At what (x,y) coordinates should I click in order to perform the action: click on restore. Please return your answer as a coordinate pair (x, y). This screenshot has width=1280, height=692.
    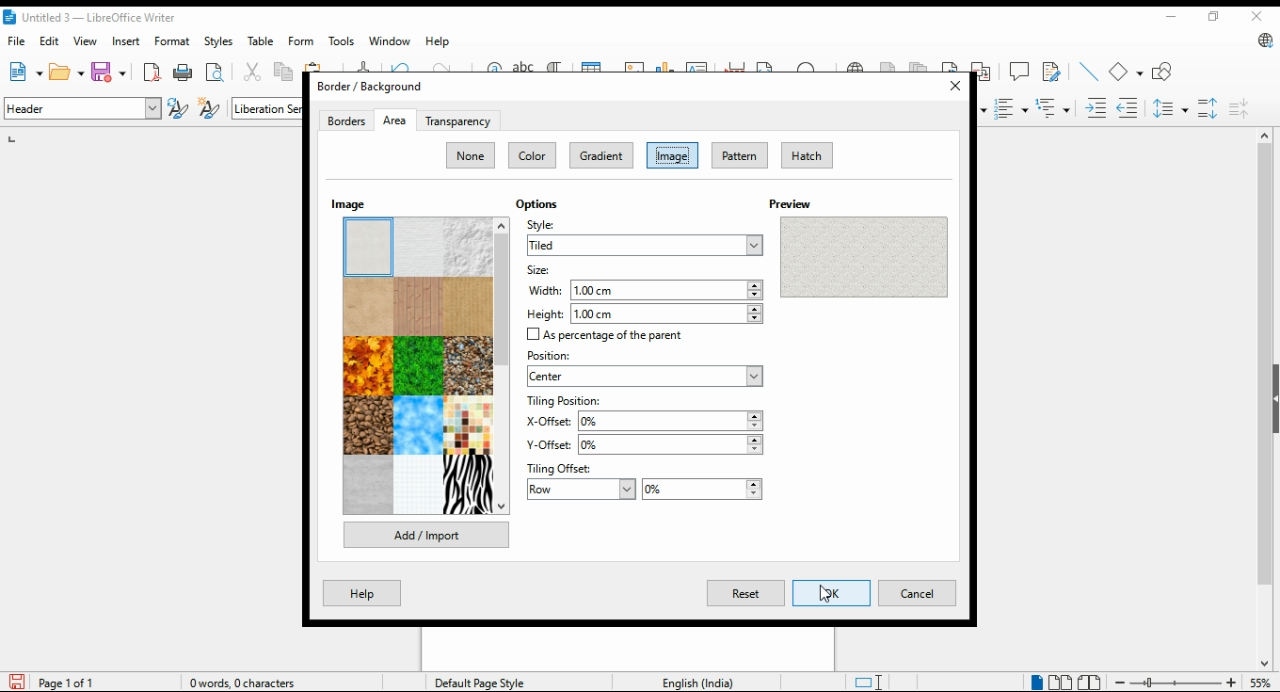
    Looking at the image, I should click on (1212, 16).